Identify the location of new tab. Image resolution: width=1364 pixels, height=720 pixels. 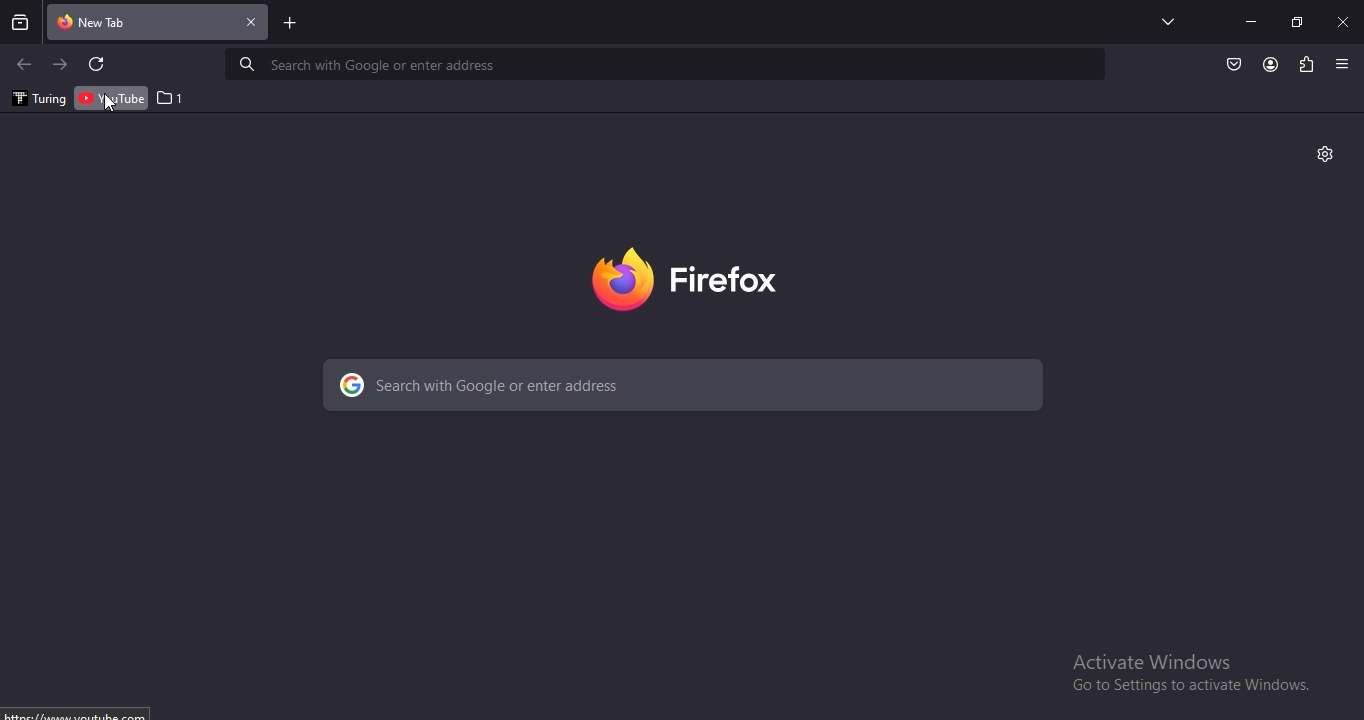
(291, 25).